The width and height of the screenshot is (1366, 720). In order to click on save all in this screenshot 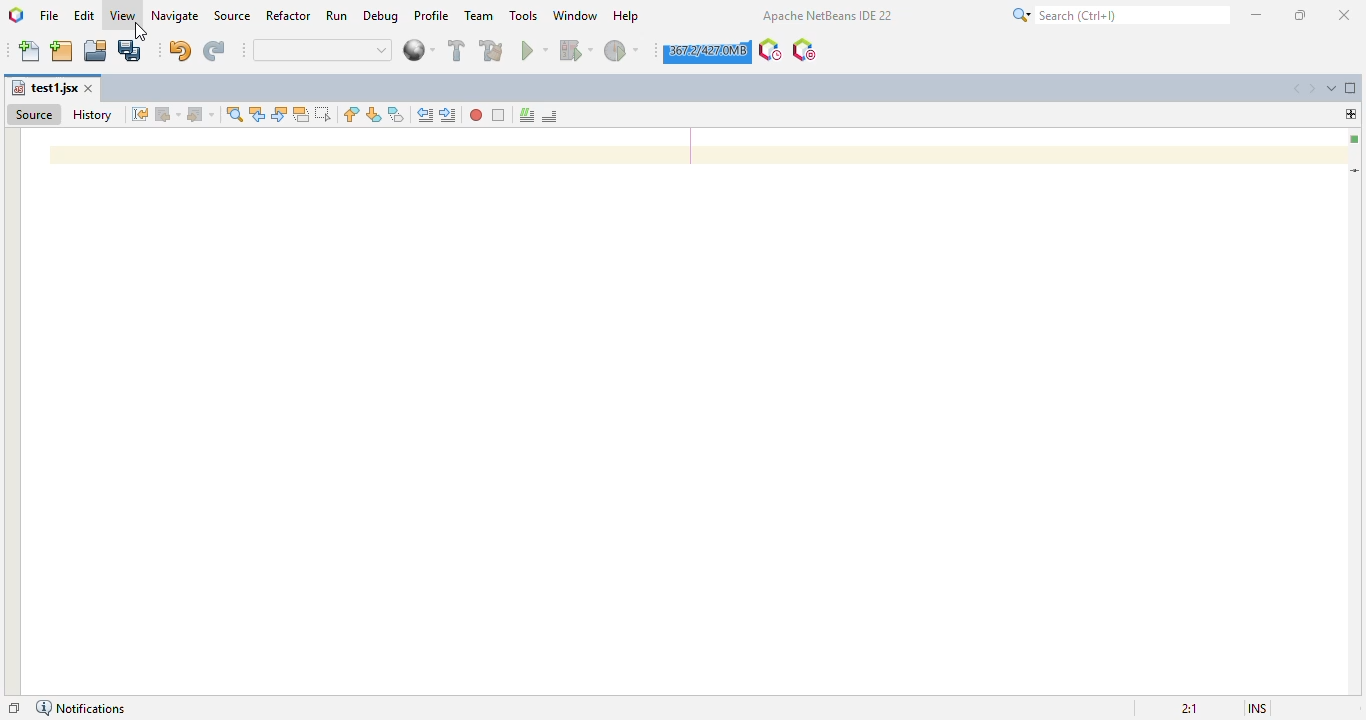, I will do `click(130, 51)`.